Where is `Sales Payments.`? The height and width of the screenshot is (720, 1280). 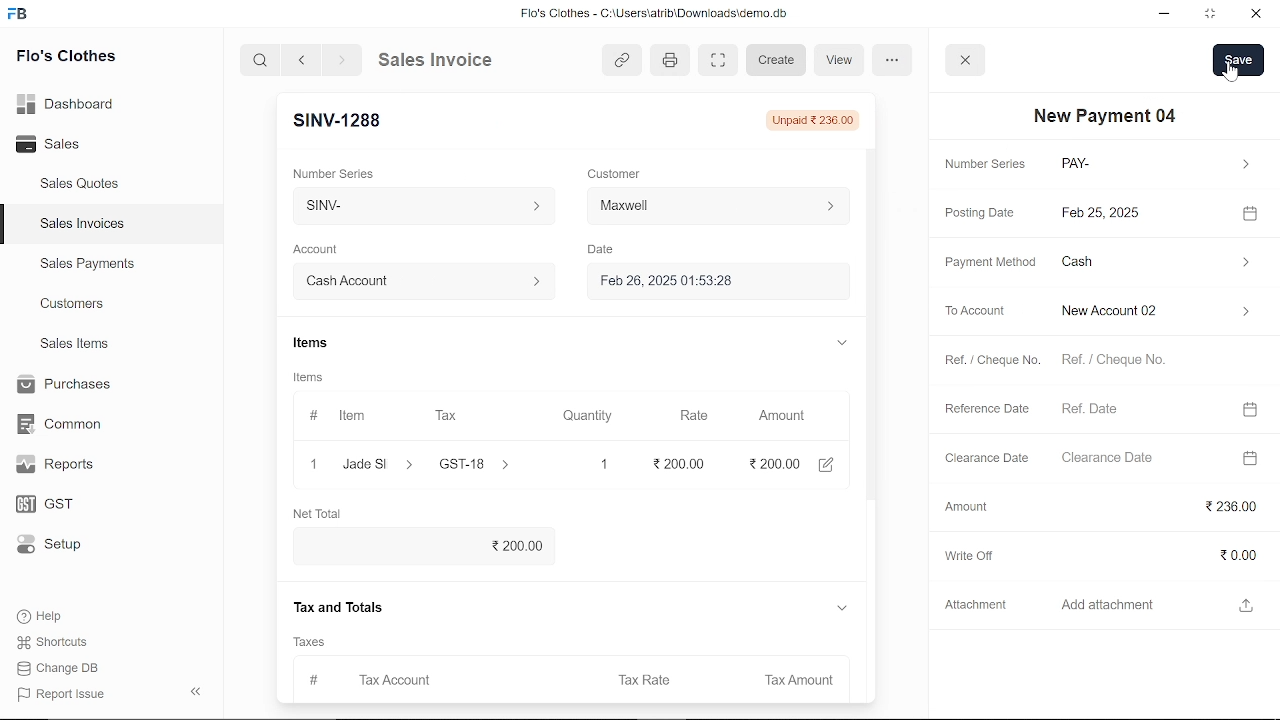
Sales Payments. is located at coordinates (86, 264).